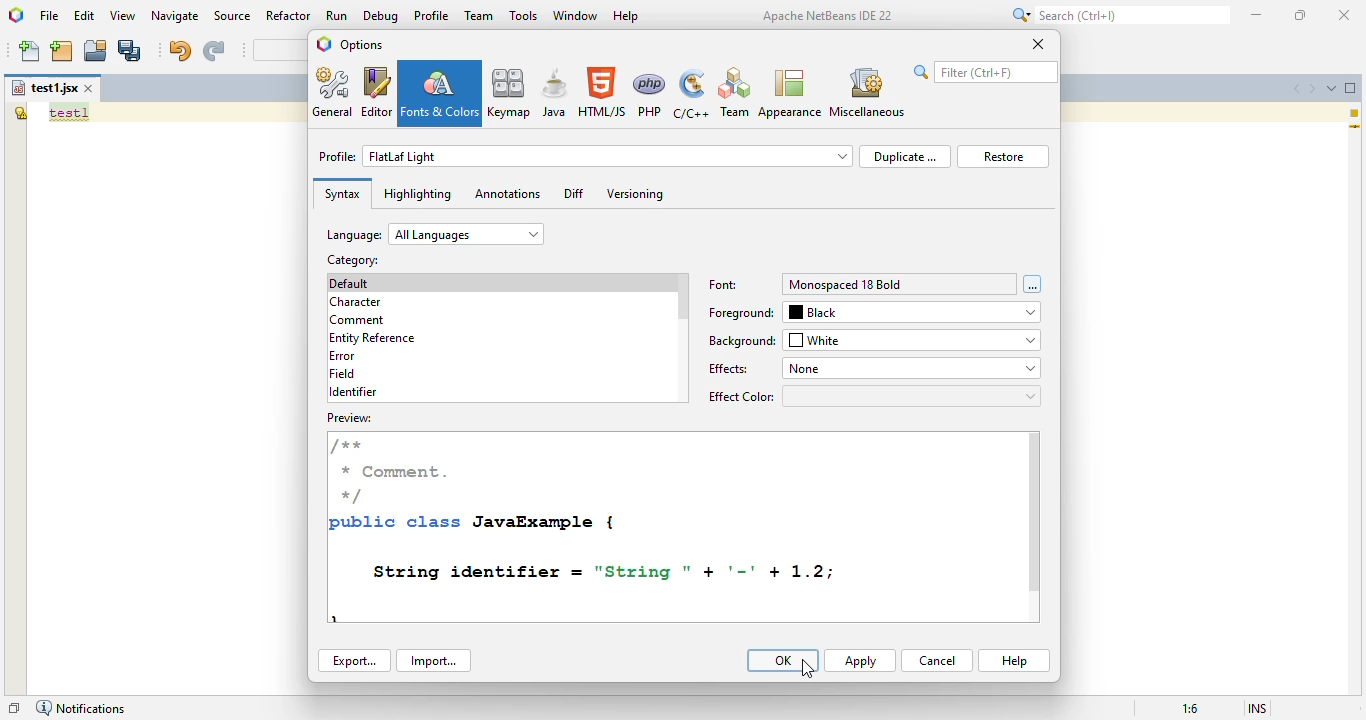  Describe the element at coordinates (873, 395) in the screenshot. I see `effect color:` at that location.